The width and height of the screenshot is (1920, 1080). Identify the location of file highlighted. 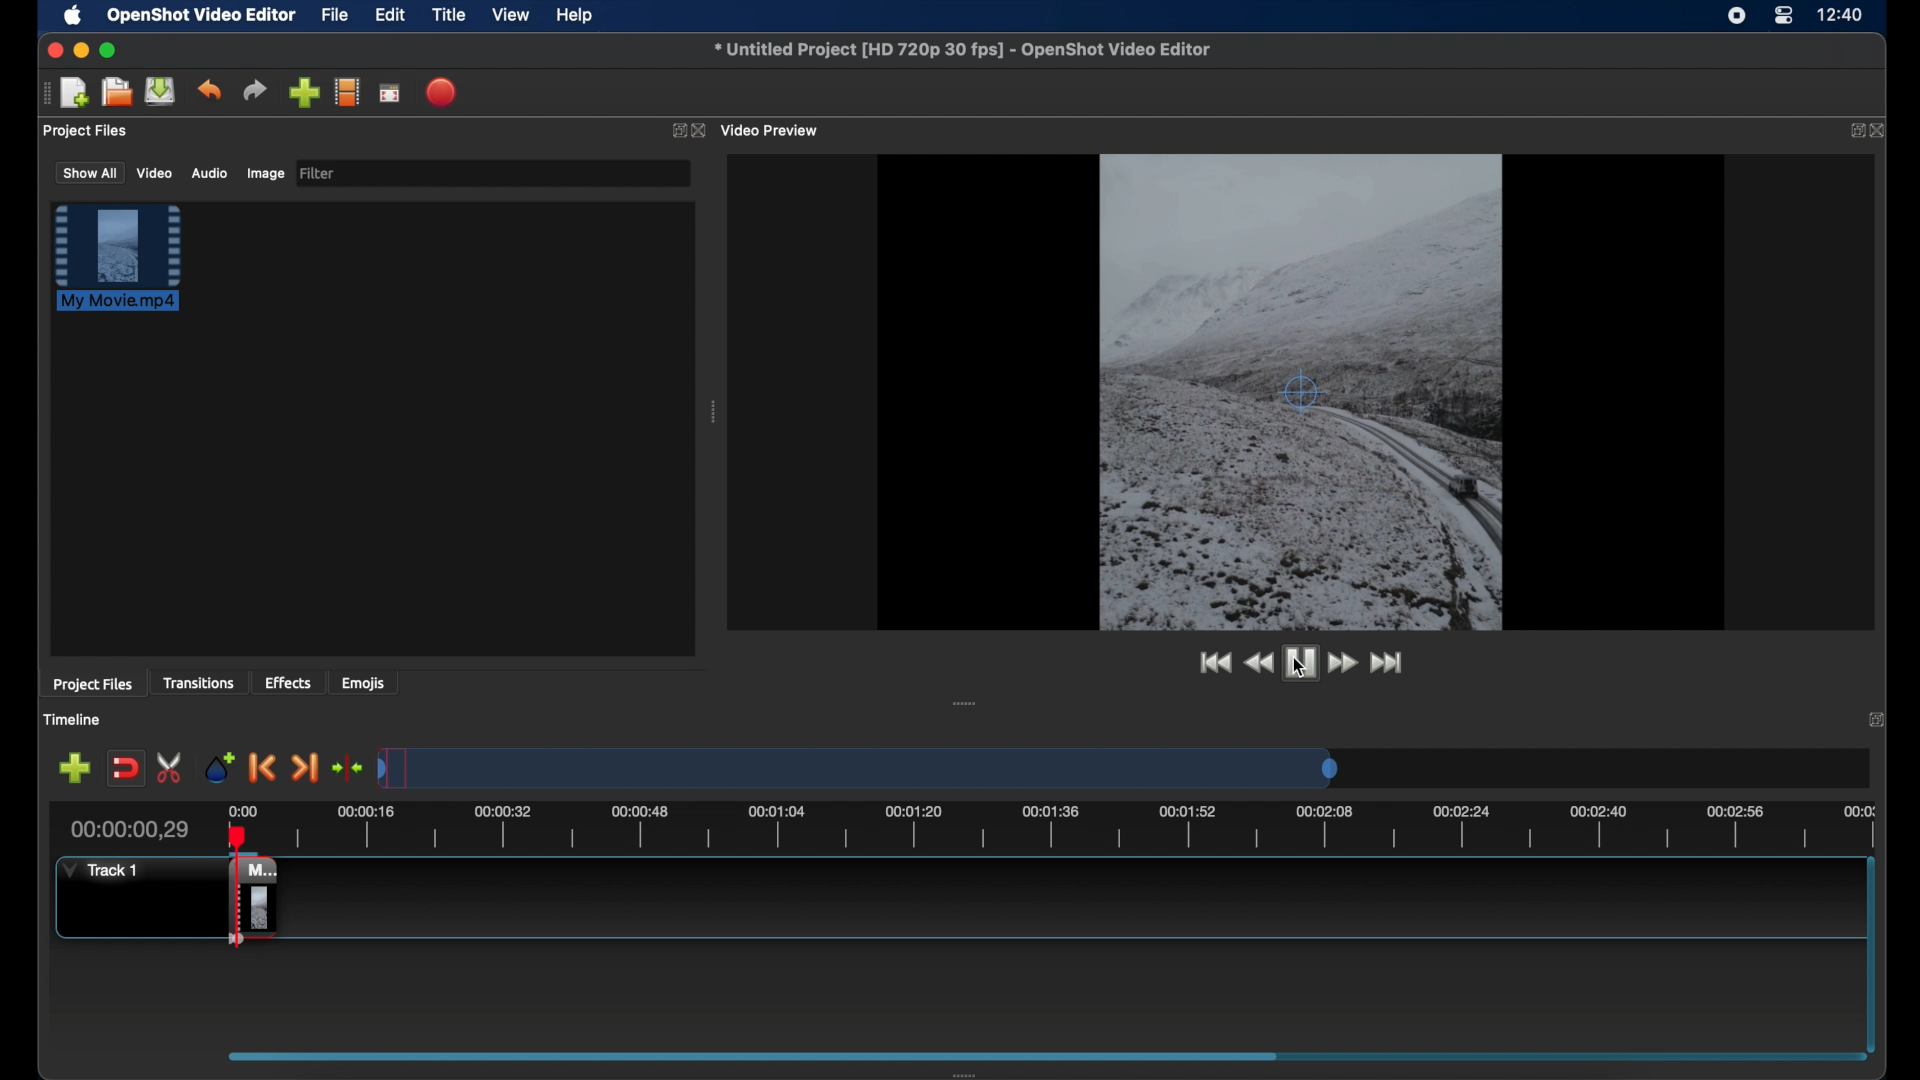
(118, 257).